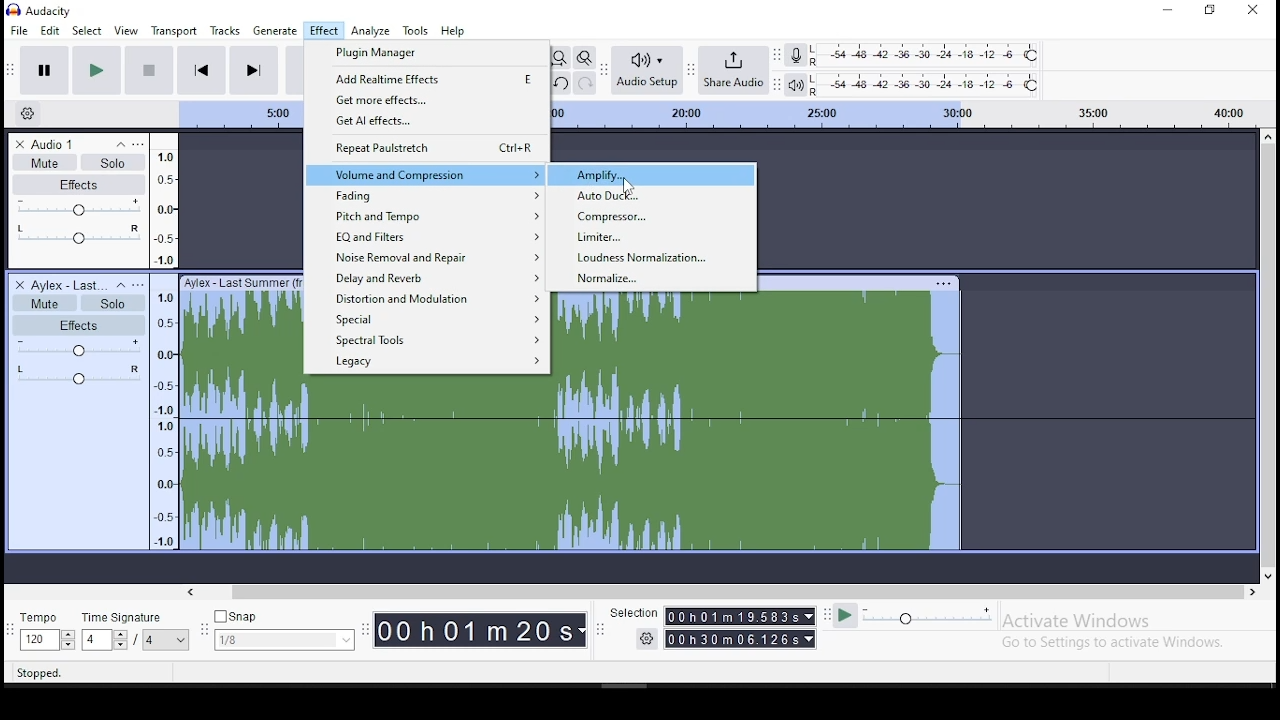  What do you see at coordinates (429, 278) in the screenshot?
I see `delay and reverb` at bounding box center [429, 278].